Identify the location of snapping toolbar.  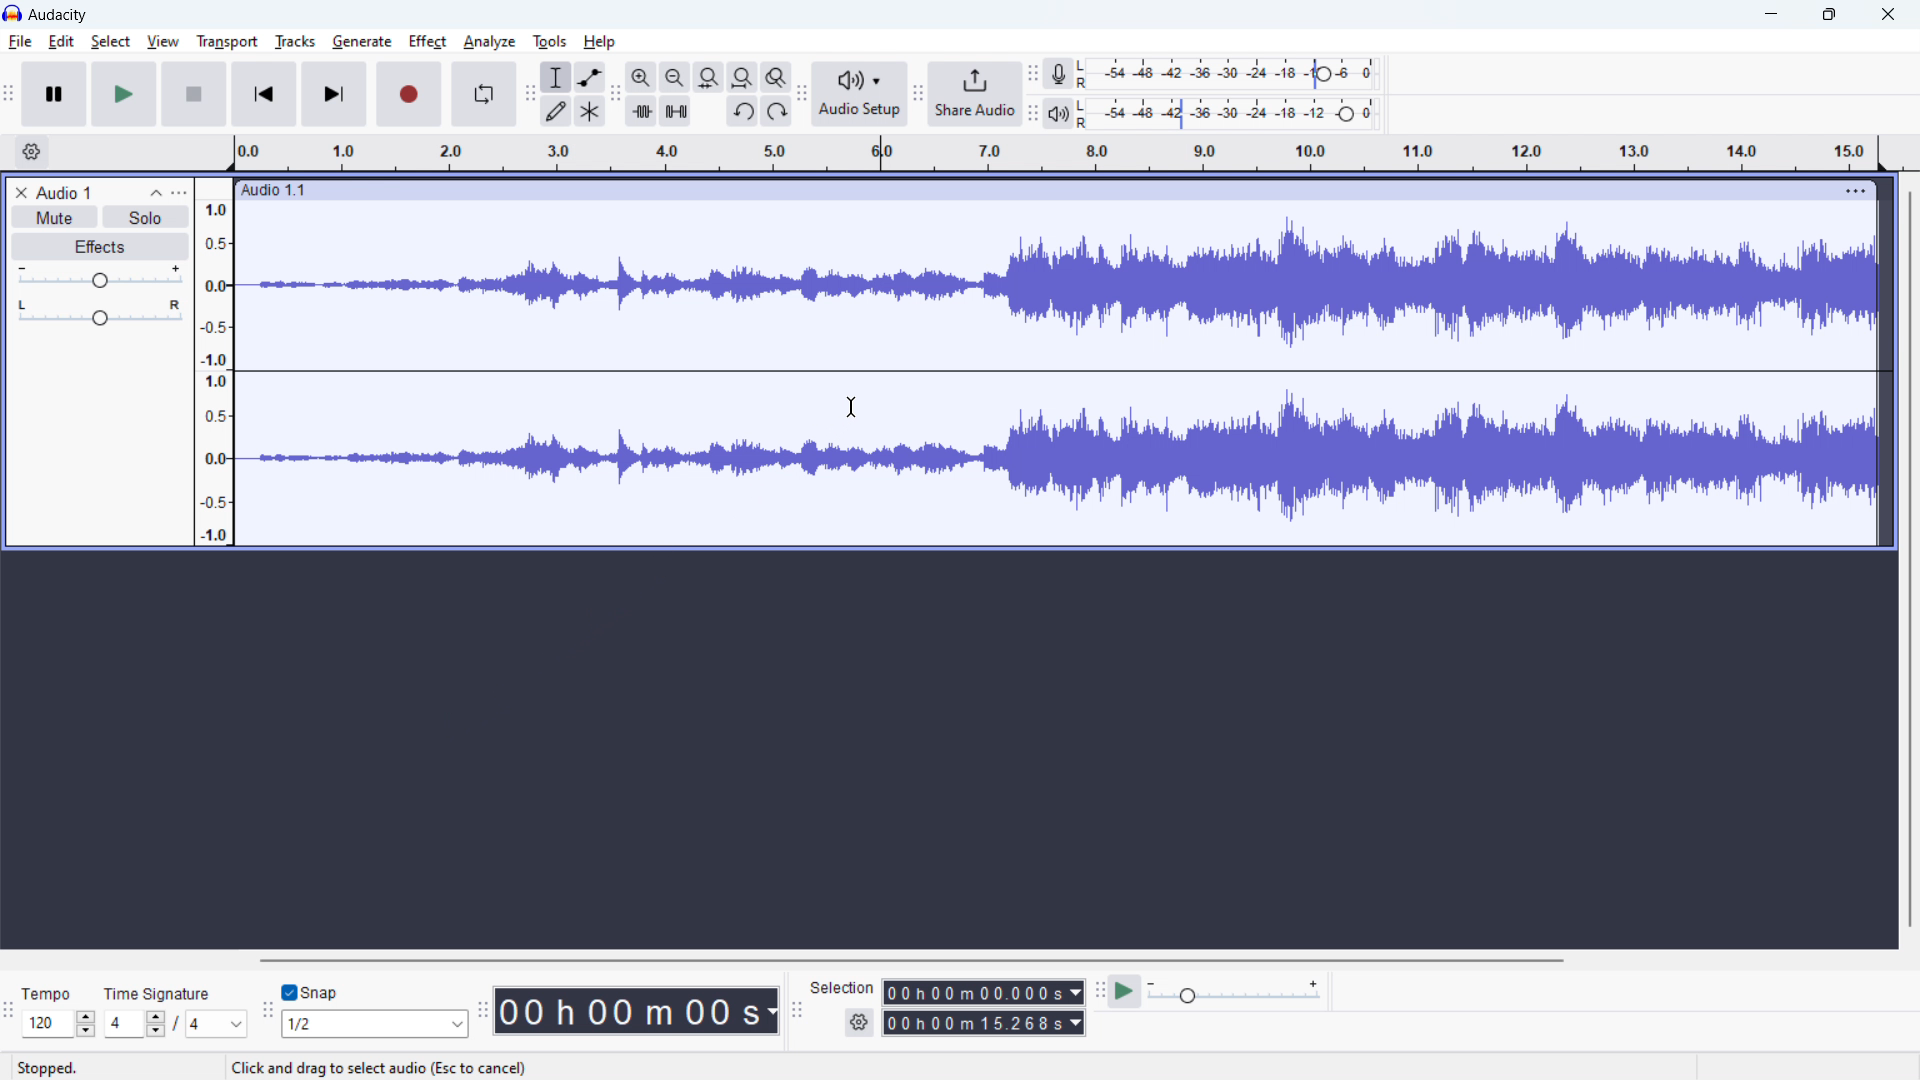
(268, 1010).